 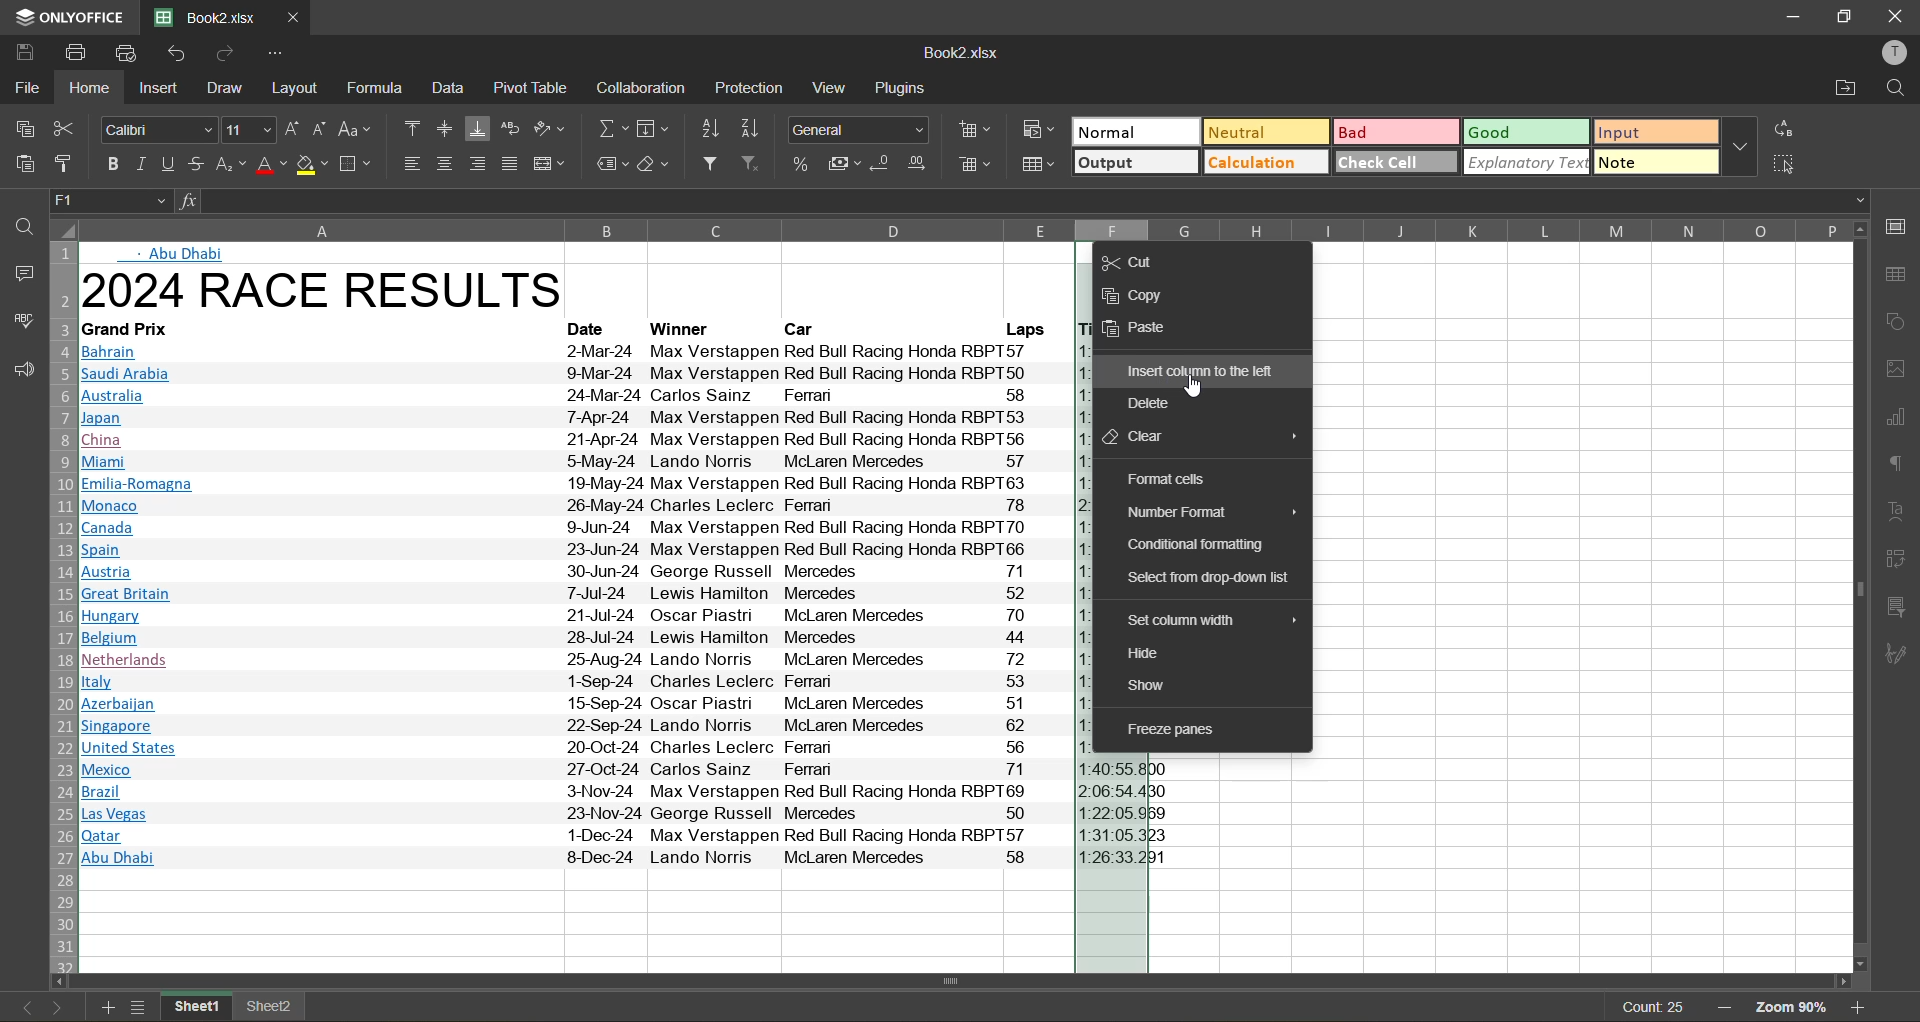 What do you see at coordinates (571, 595) in the screenshot?
I see `Great Britain 7-Jul-24 Lewis Hamilton Mercedes 52 1:22:27.059` at bounding box center [571, 595].